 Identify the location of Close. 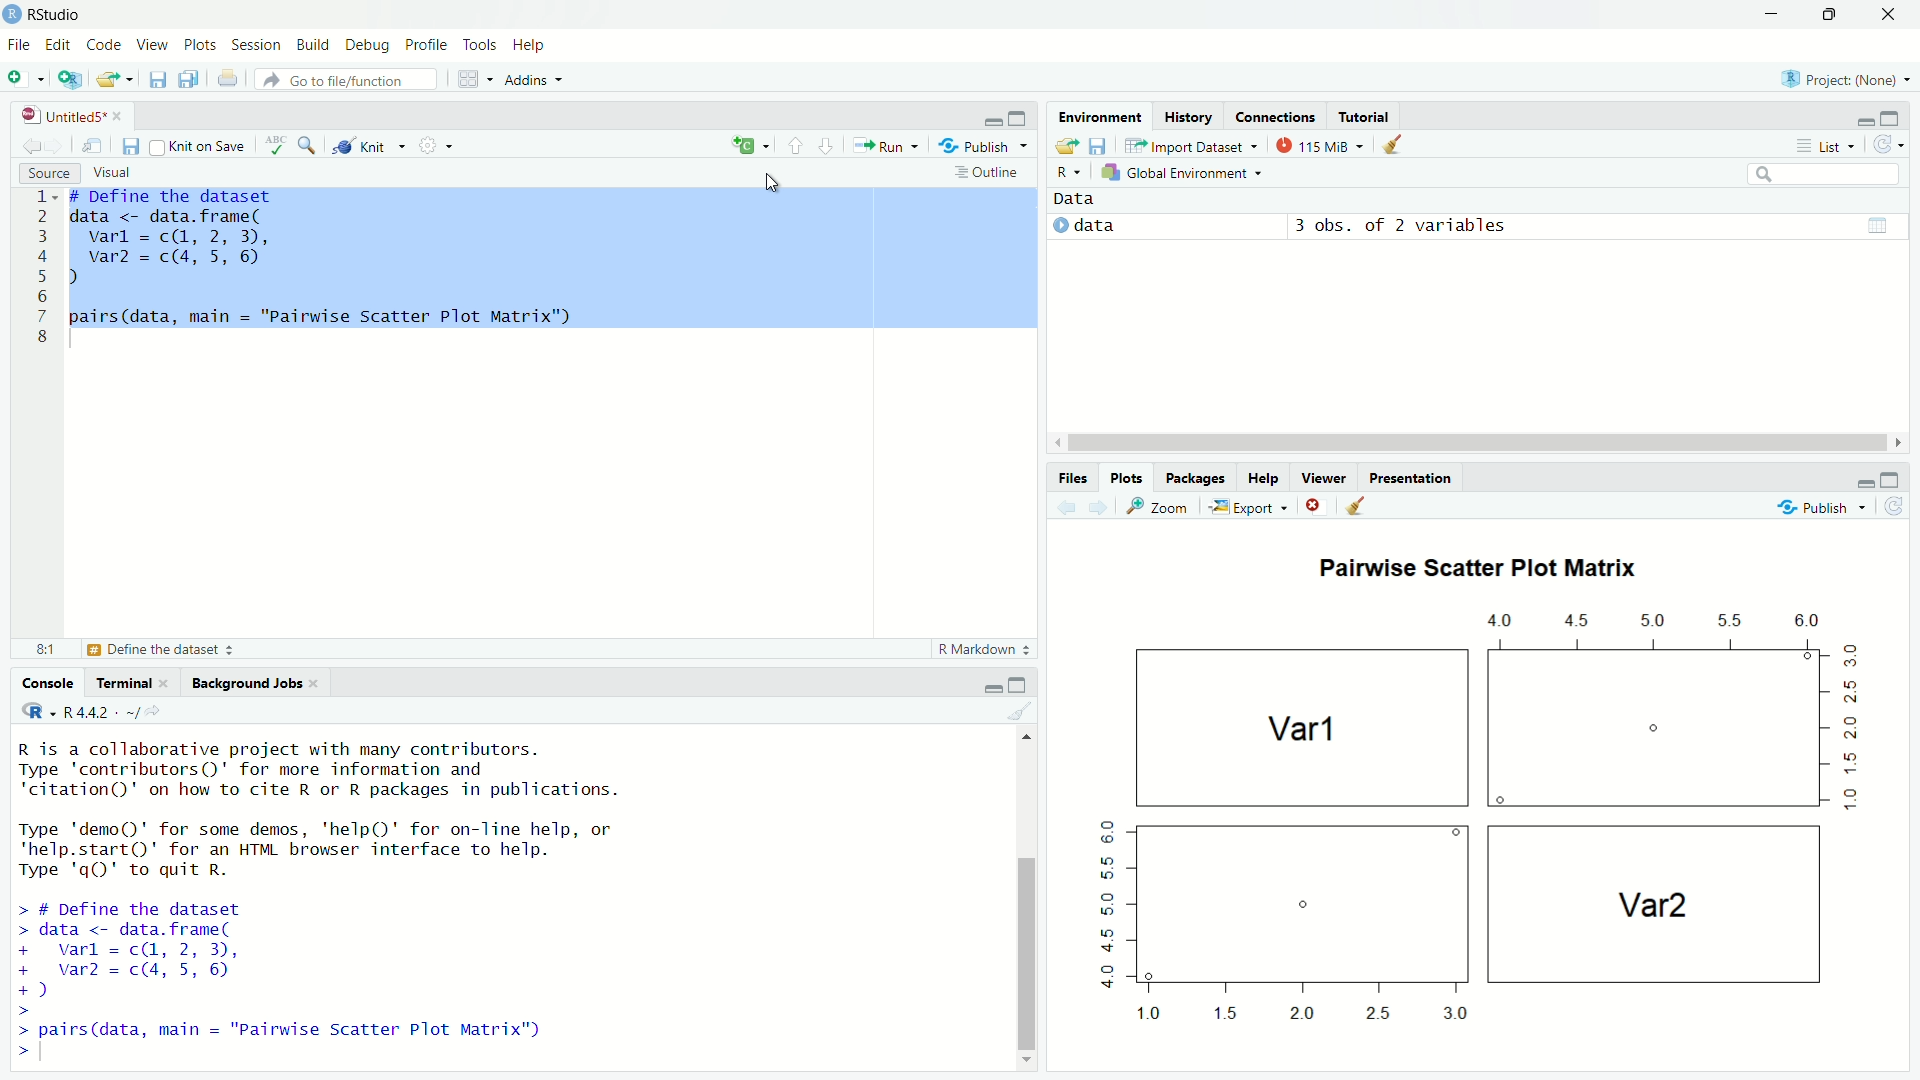
(1891, 13).